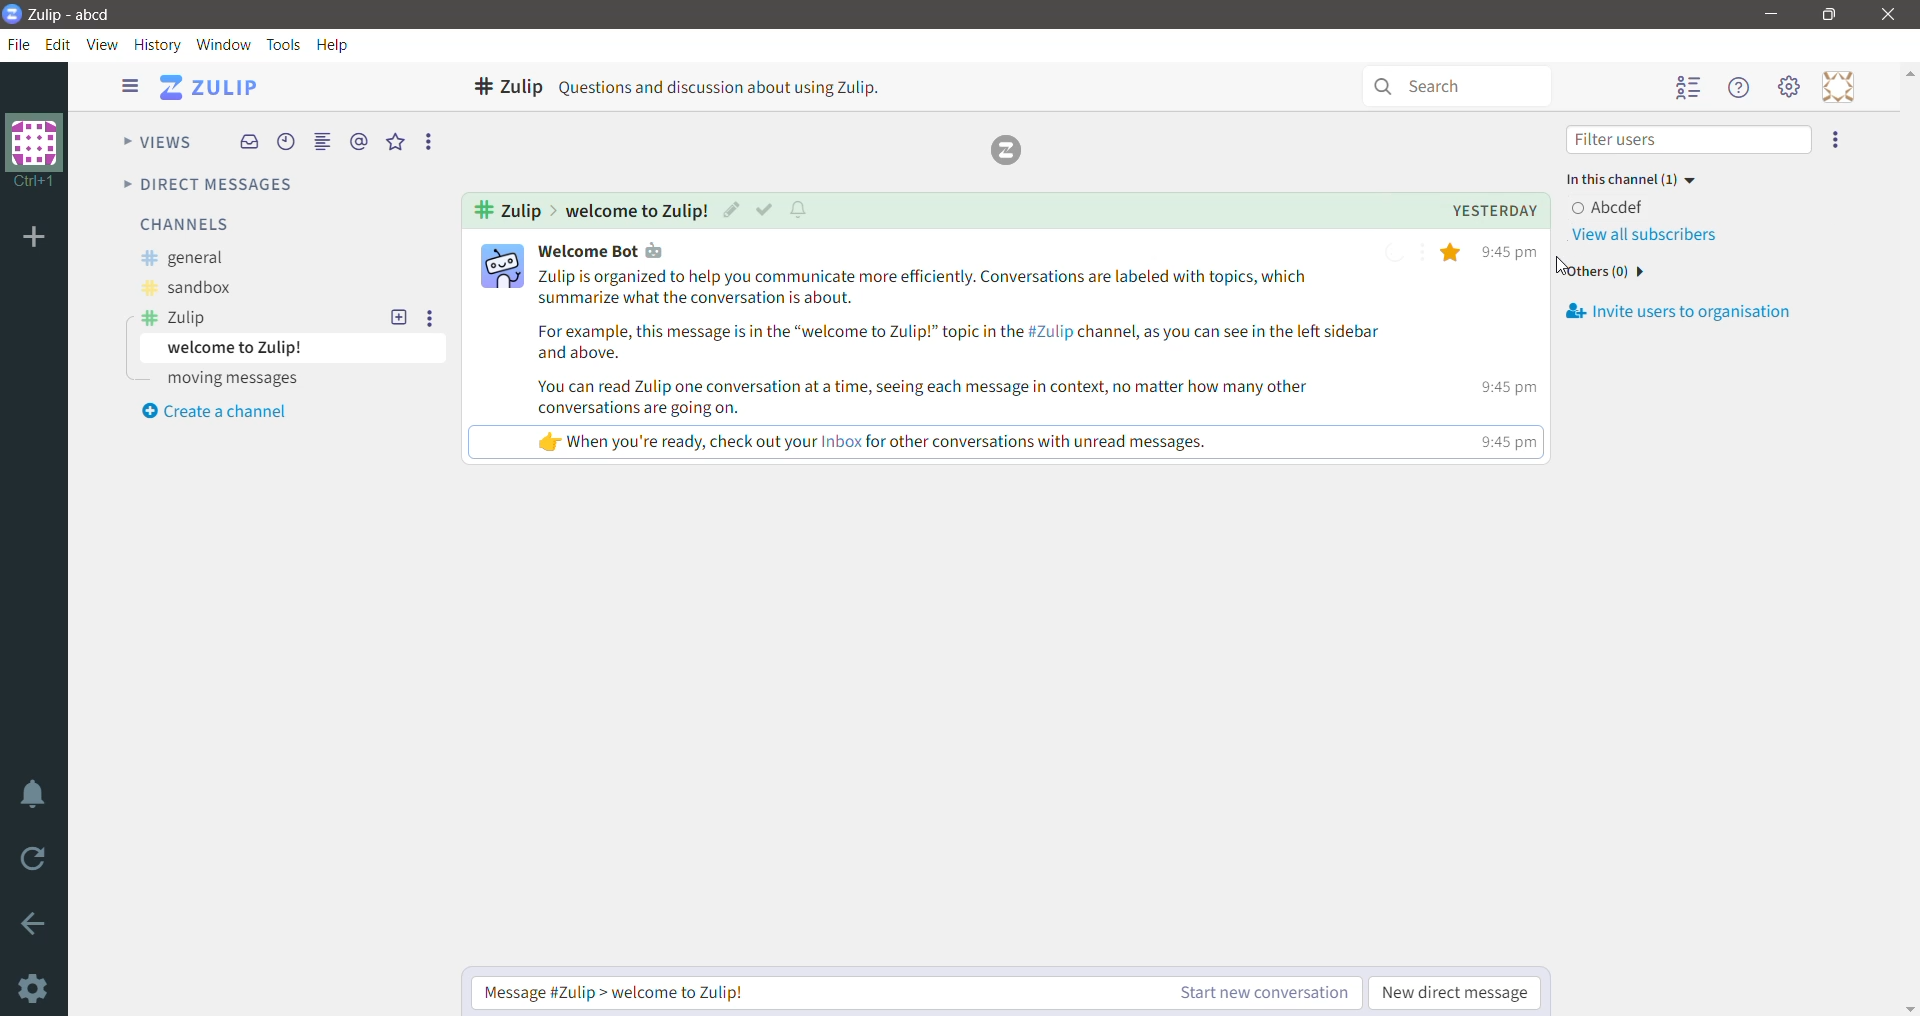 The height and width of the screenshot is (1016, 1920). Describe the element at coordinates (747, 85) in the screenshot. I see `Questions and discussion about using Zulip` at that location.